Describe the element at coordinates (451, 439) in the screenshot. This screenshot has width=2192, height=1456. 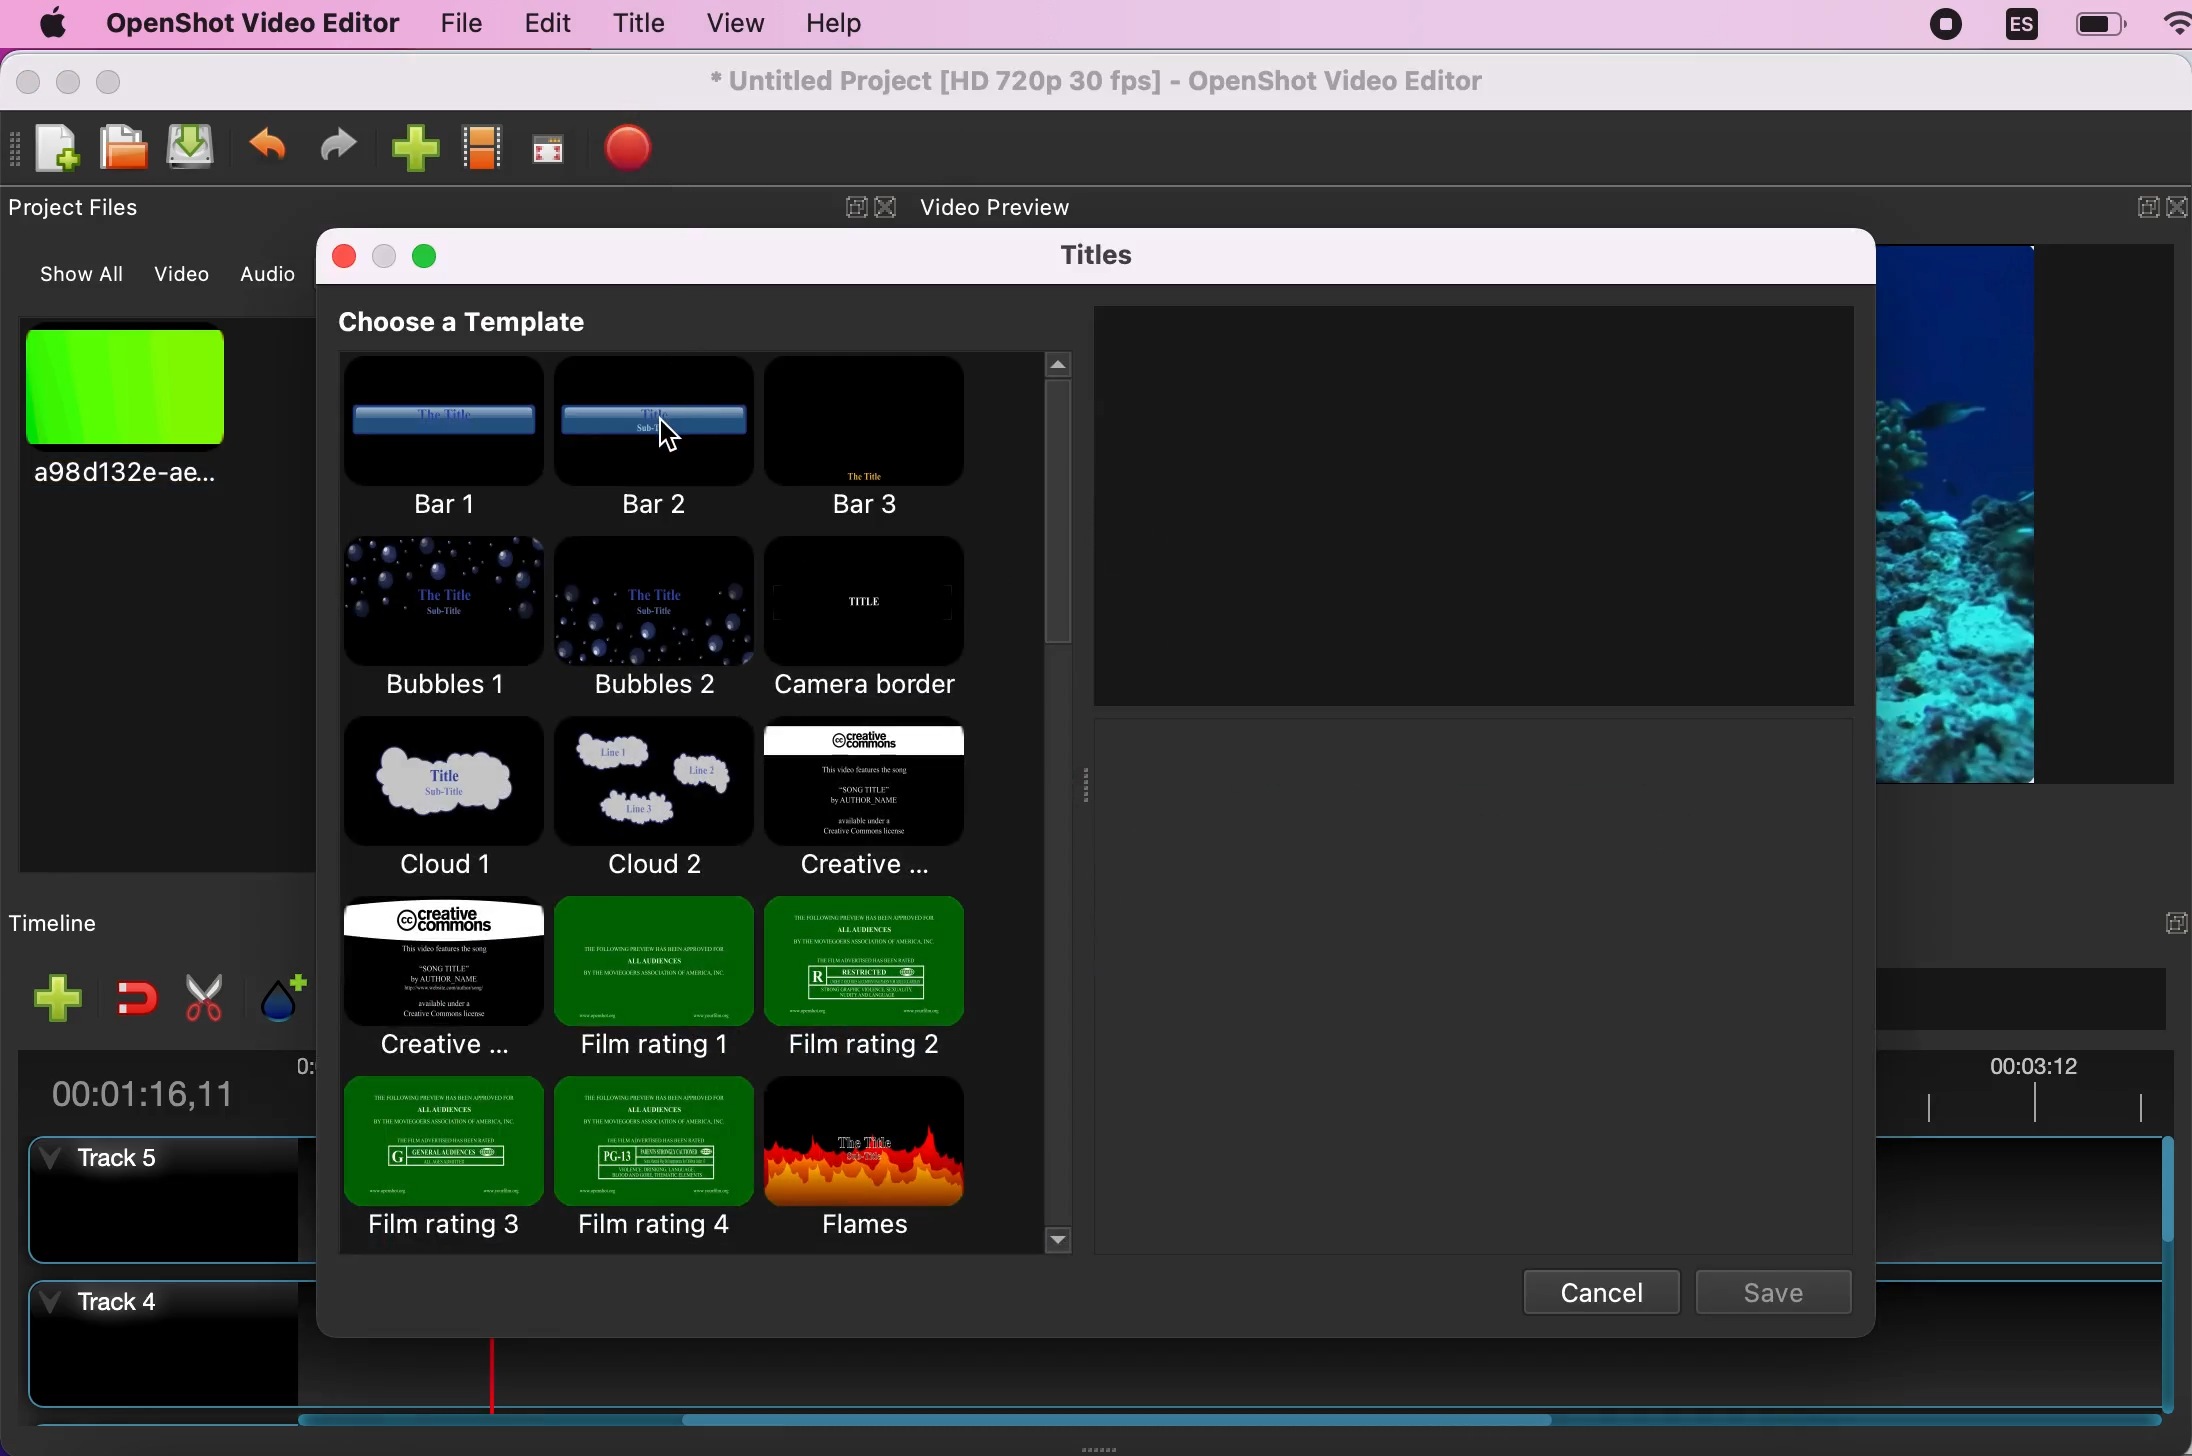
I see `bar 1` at that location.